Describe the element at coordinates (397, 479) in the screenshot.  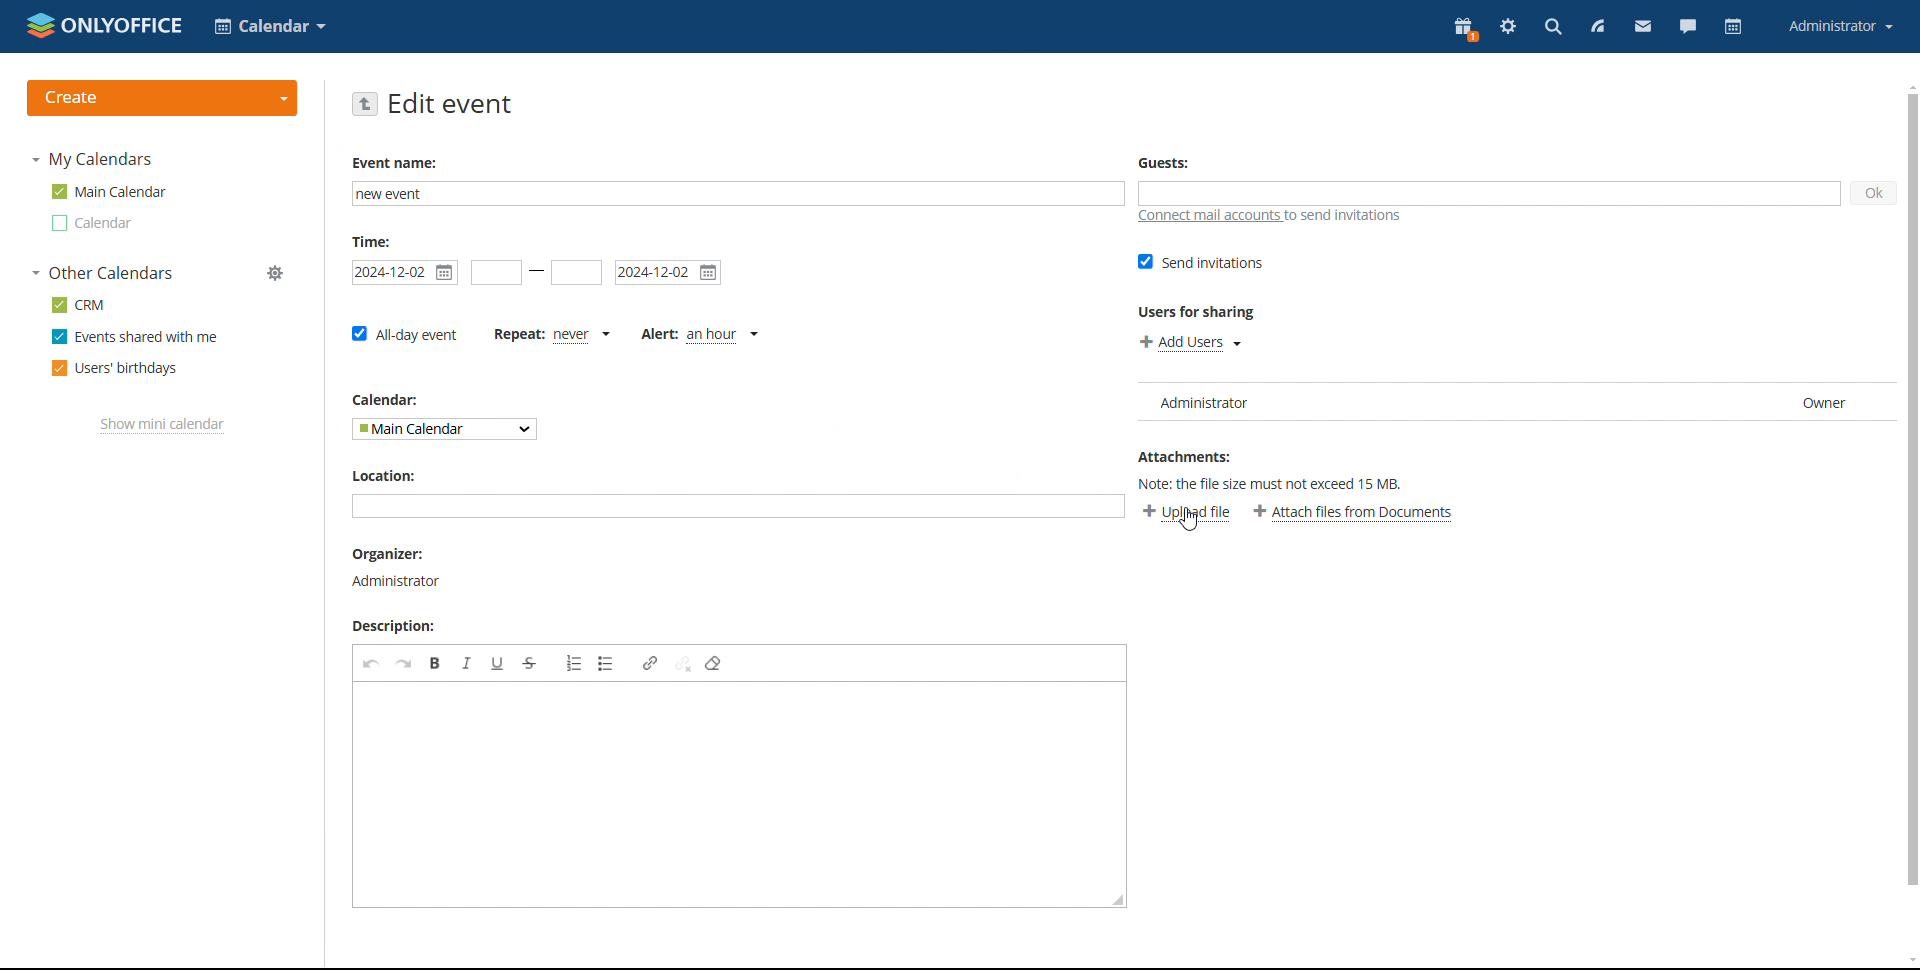
I see `locations` at that location.